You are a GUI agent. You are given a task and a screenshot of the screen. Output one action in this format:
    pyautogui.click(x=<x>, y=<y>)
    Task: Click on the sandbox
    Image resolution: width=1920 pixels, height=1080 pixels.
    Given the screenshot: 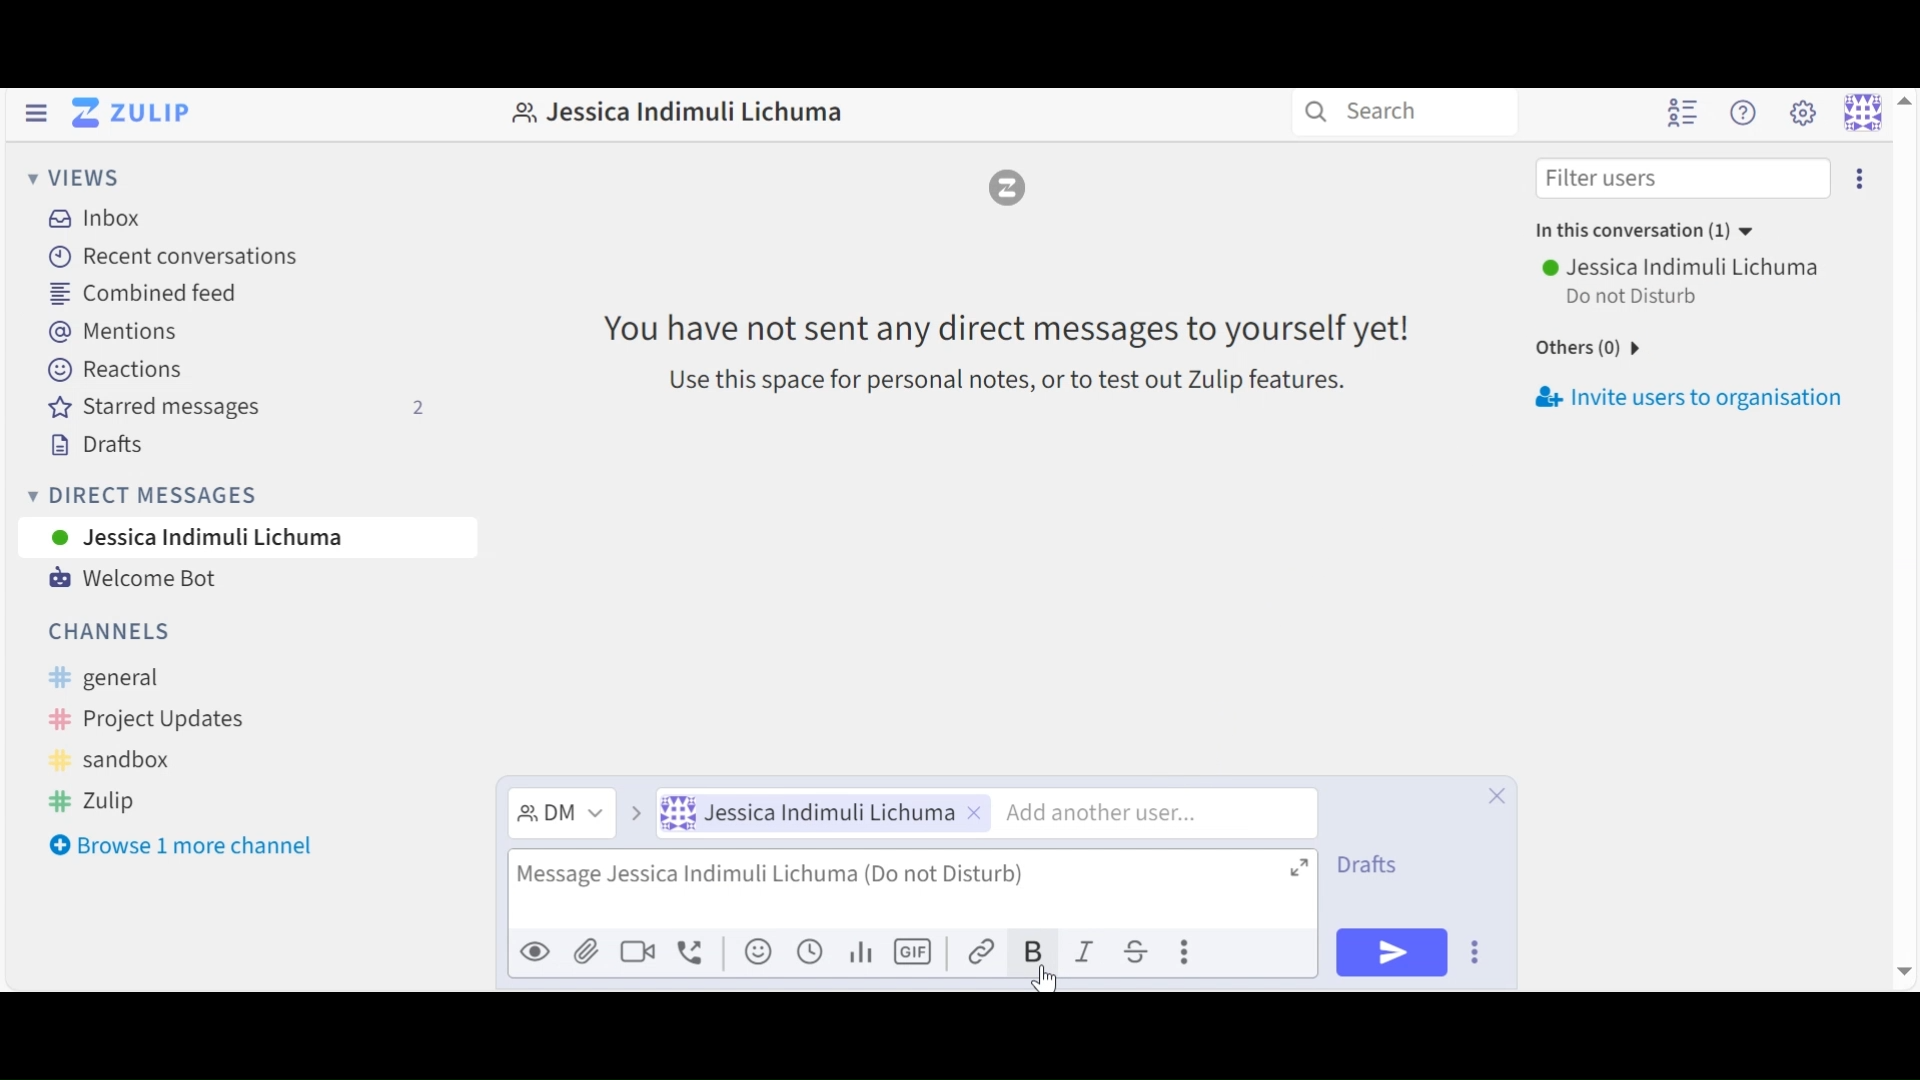 What is the action you would take?
    pyautogui.click(x=118, y=760)
    